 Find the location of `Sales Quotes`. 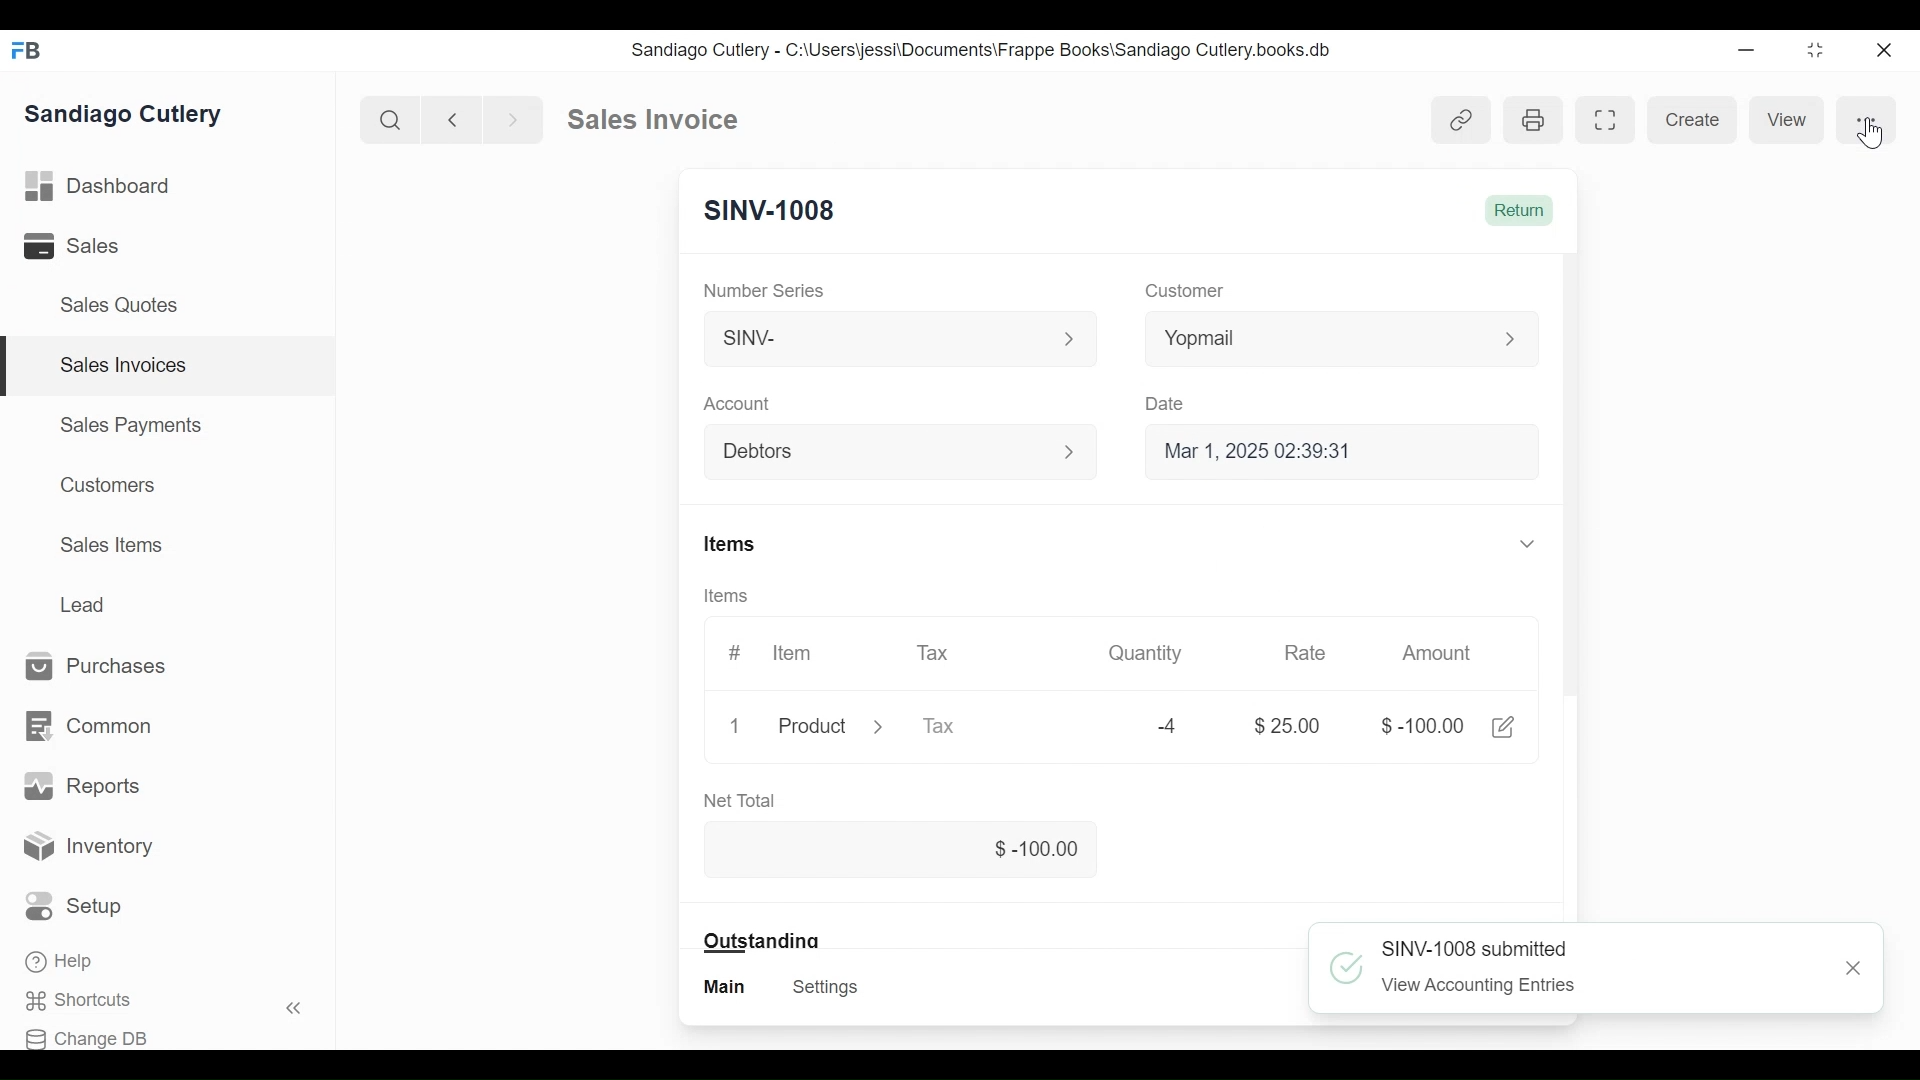

Sales Quotes is located at coordinates (122, 305).